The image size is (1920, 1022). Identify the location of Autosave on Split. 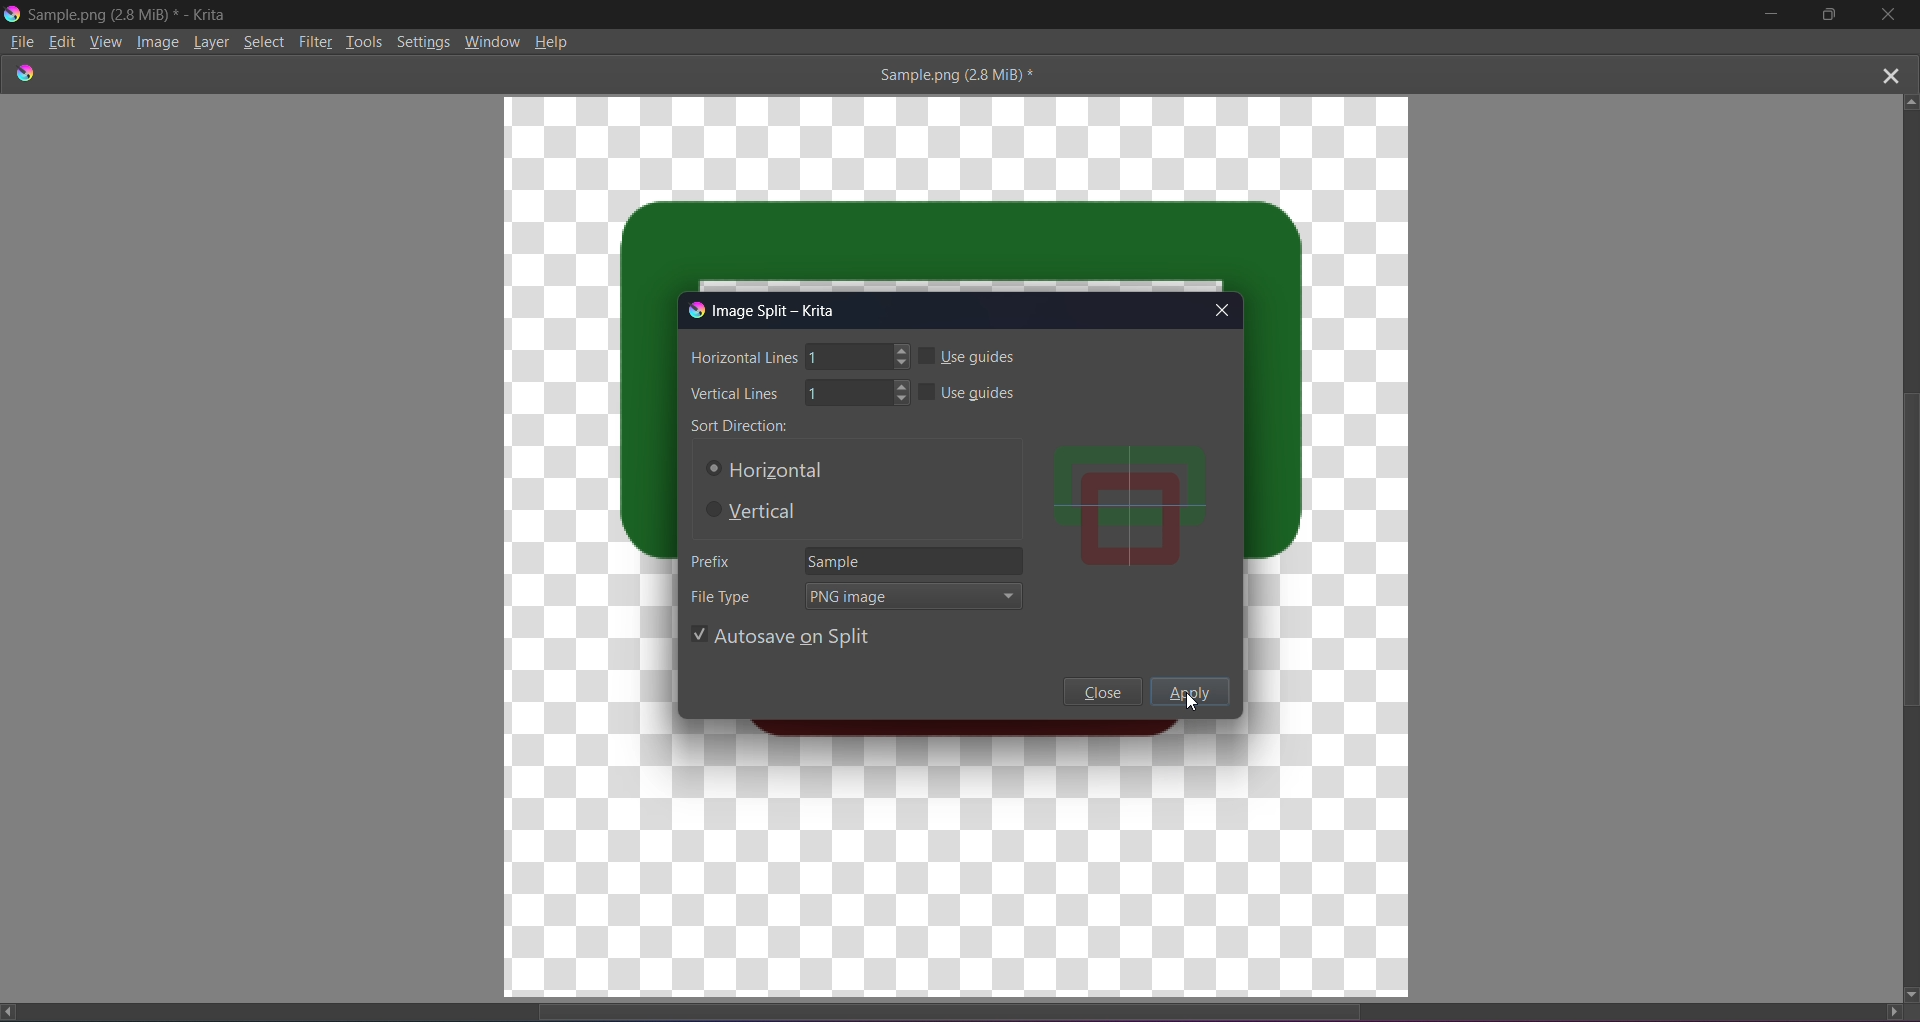
(780, 634).